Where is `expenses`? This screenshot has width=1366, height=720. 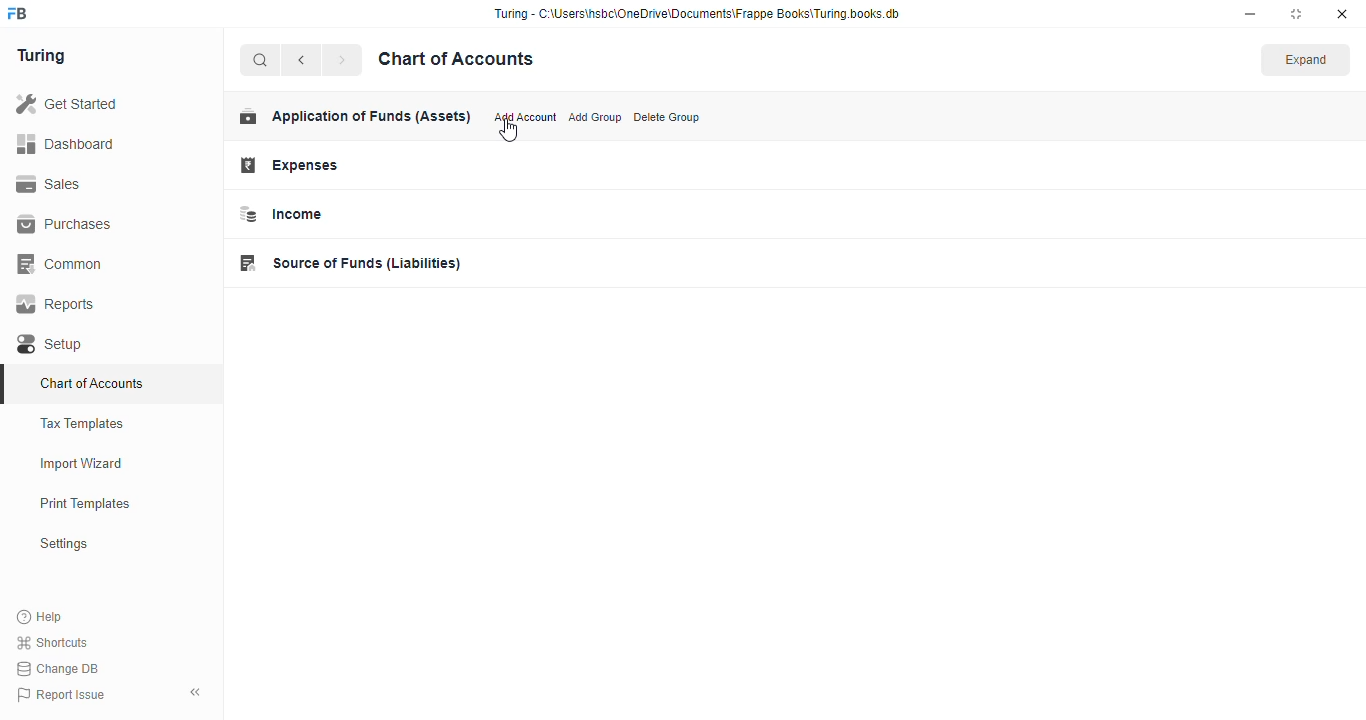 expenses is located at coordinates (290, 165).